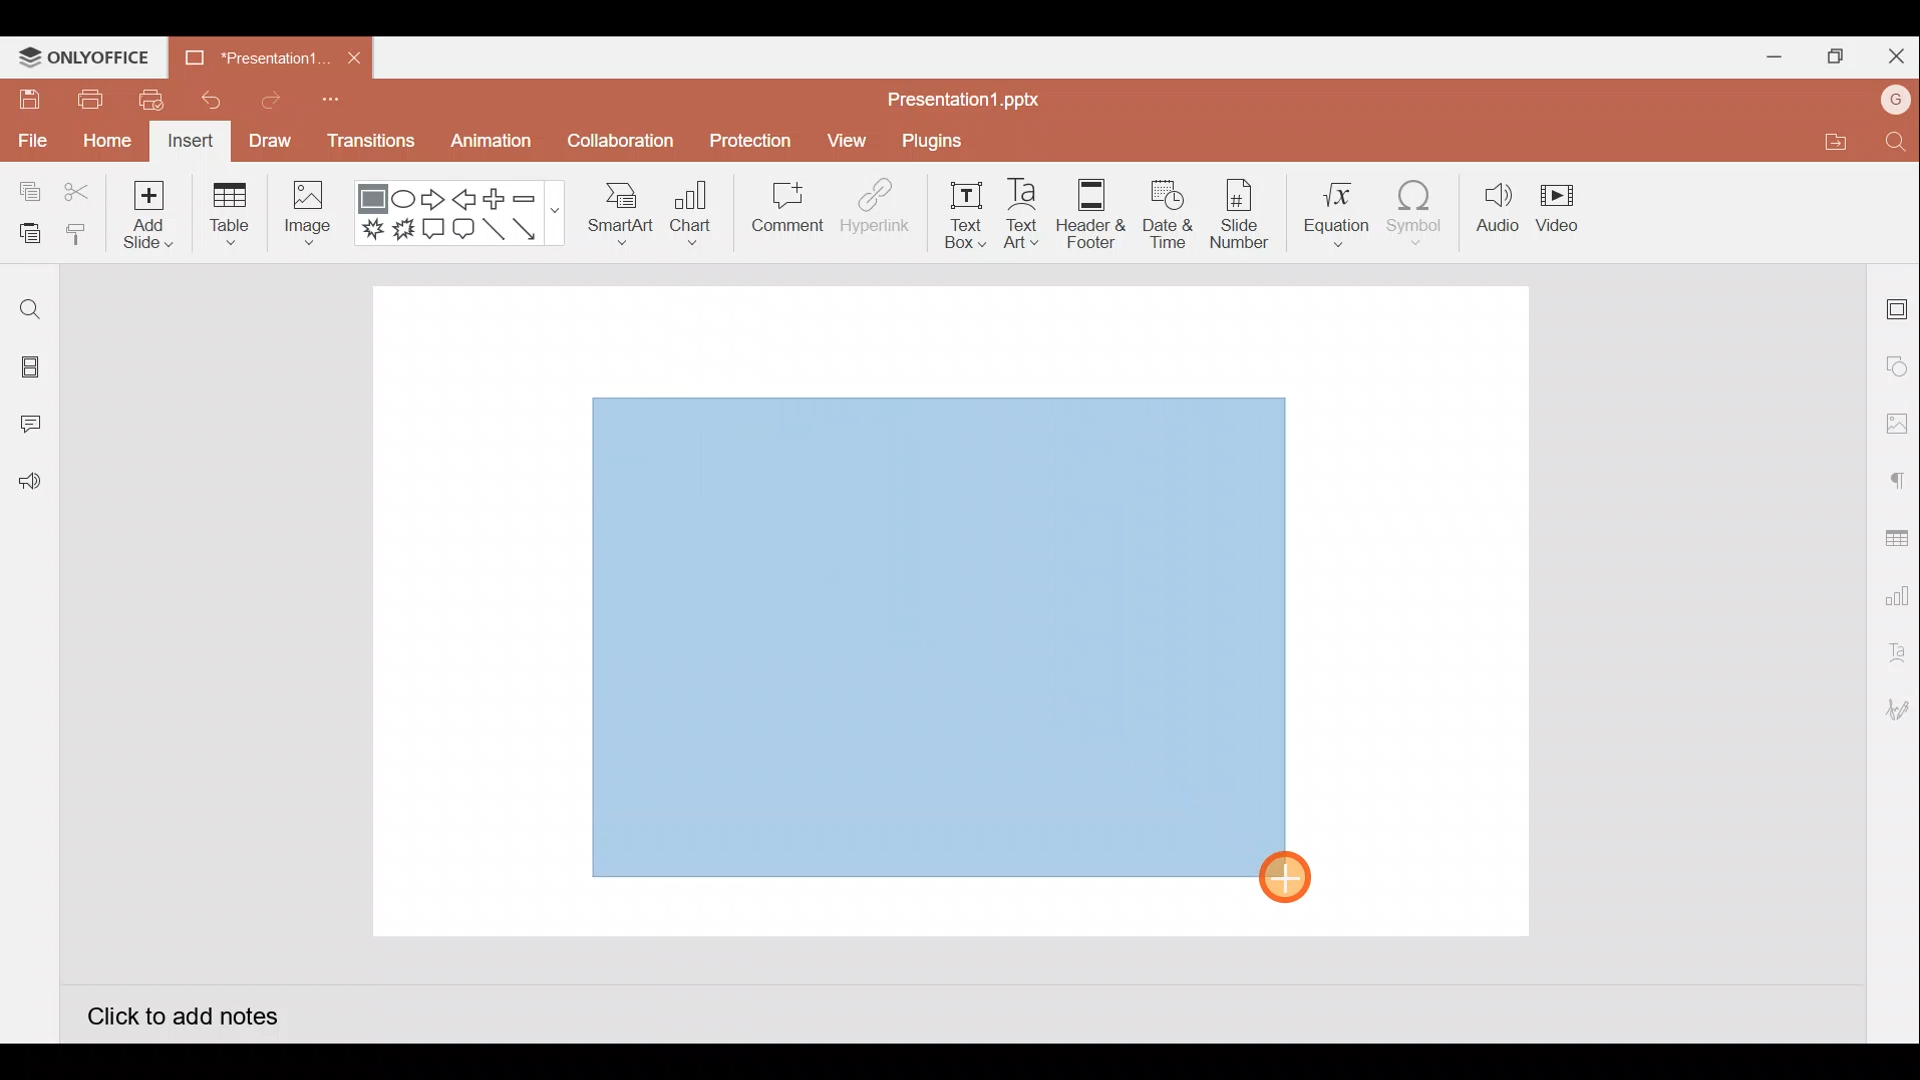 Image resolution: width=1920 pixels, height=1080 pixels. What do you see at coordinates (107, 143) in the screenshot?
I see `Home` at bounding box center [107, 143].